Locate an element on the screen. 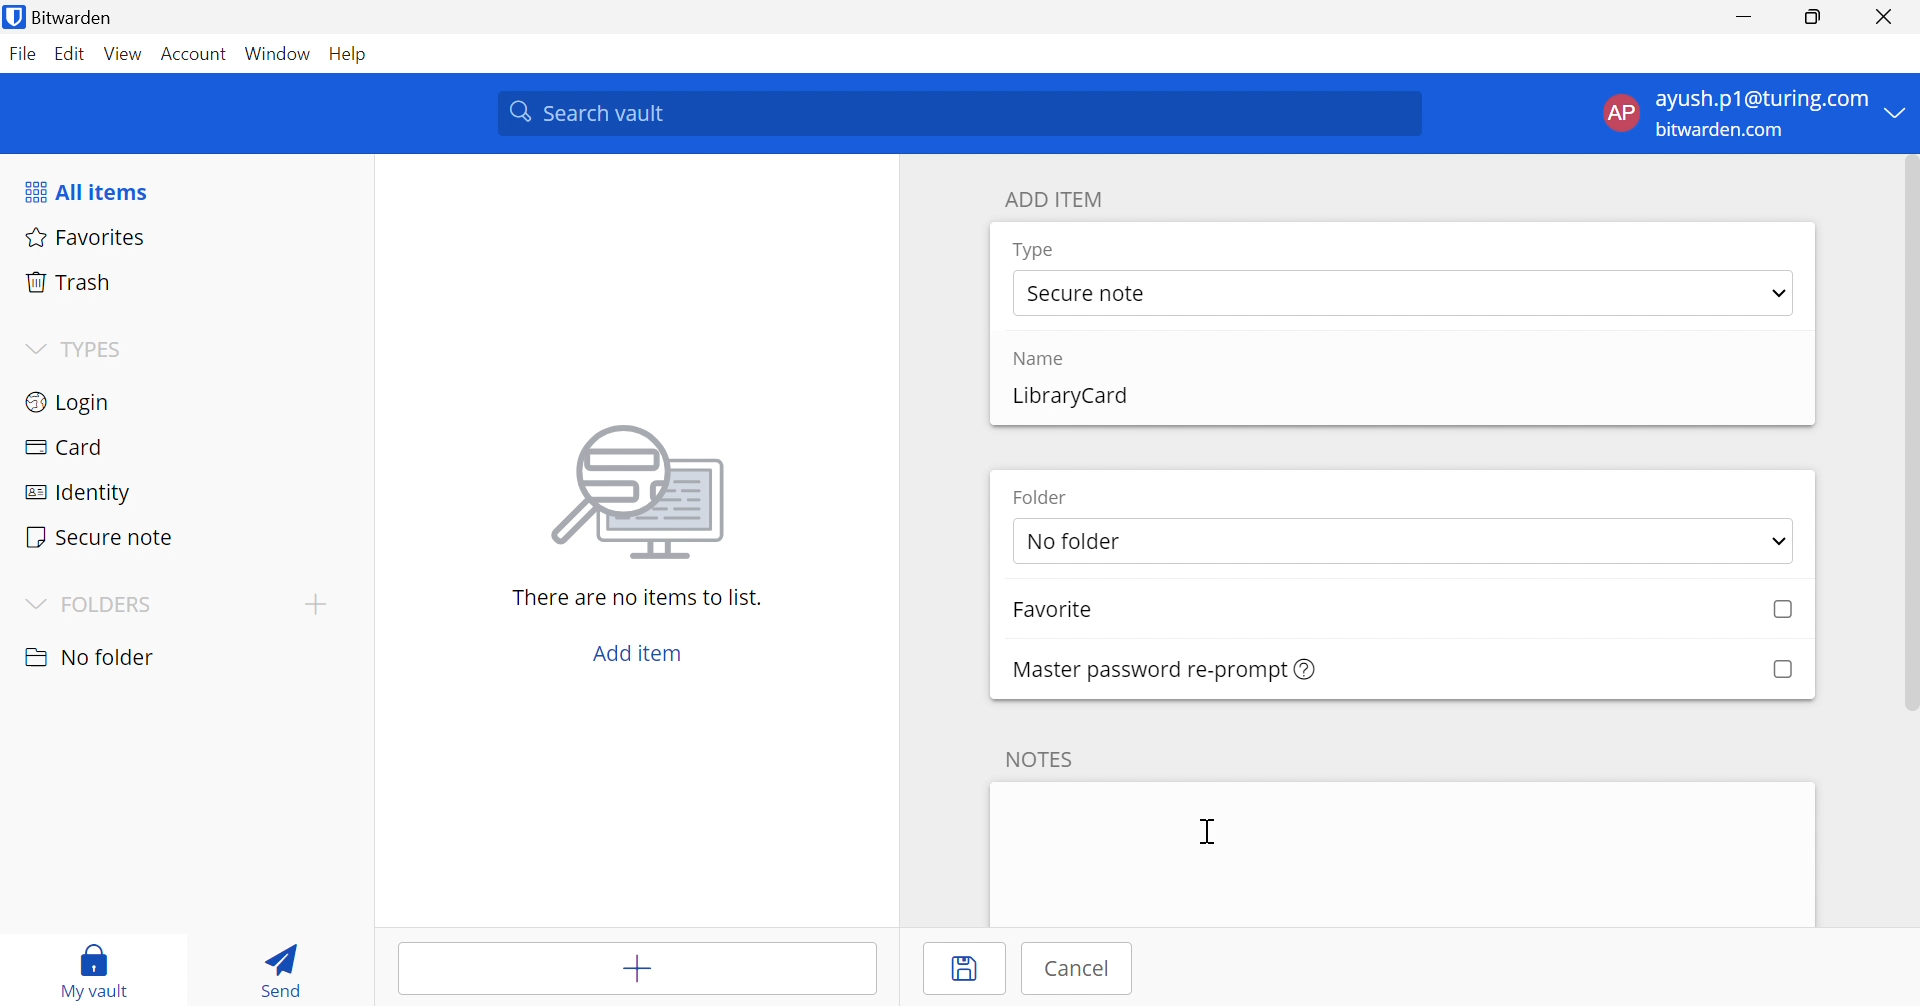 The height and width of the screenshot is (1006, 1920). Card is located at coordinates (179, 443).